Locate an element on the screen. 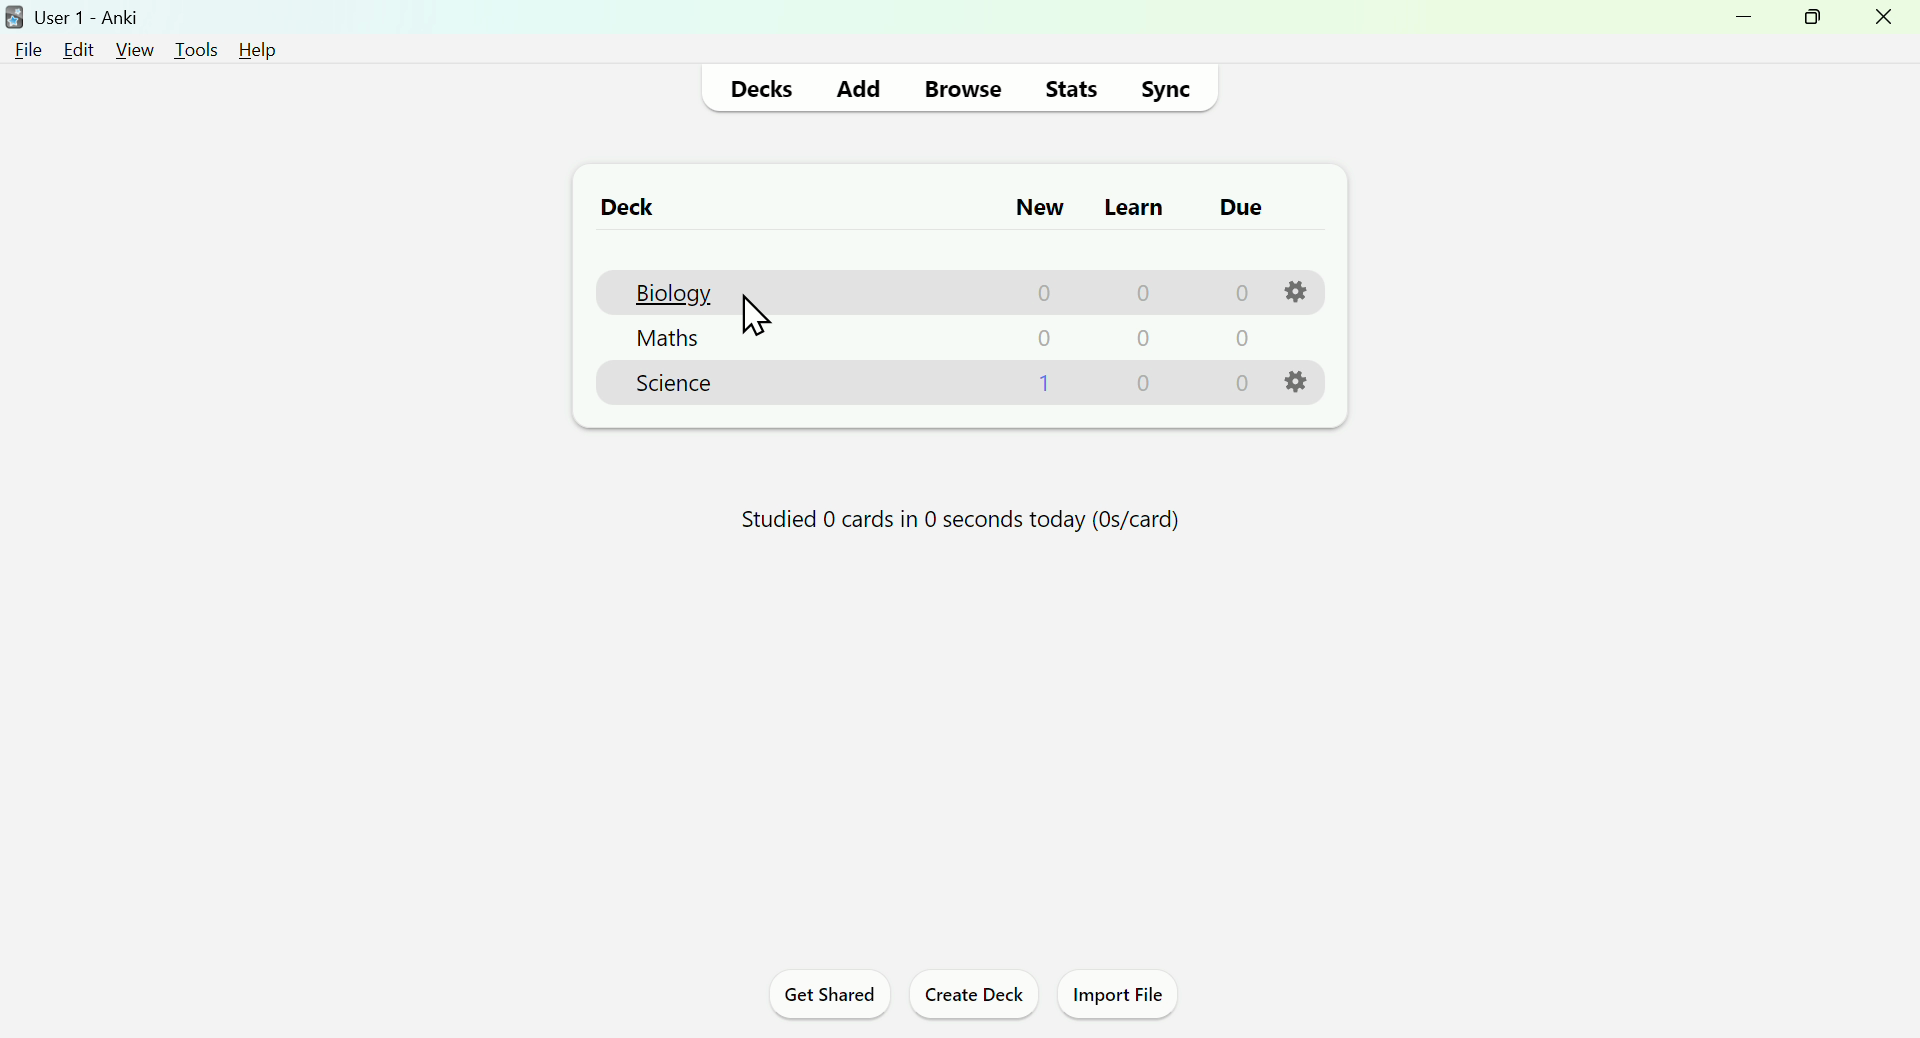  settings is located at coordinates (1293, 380).